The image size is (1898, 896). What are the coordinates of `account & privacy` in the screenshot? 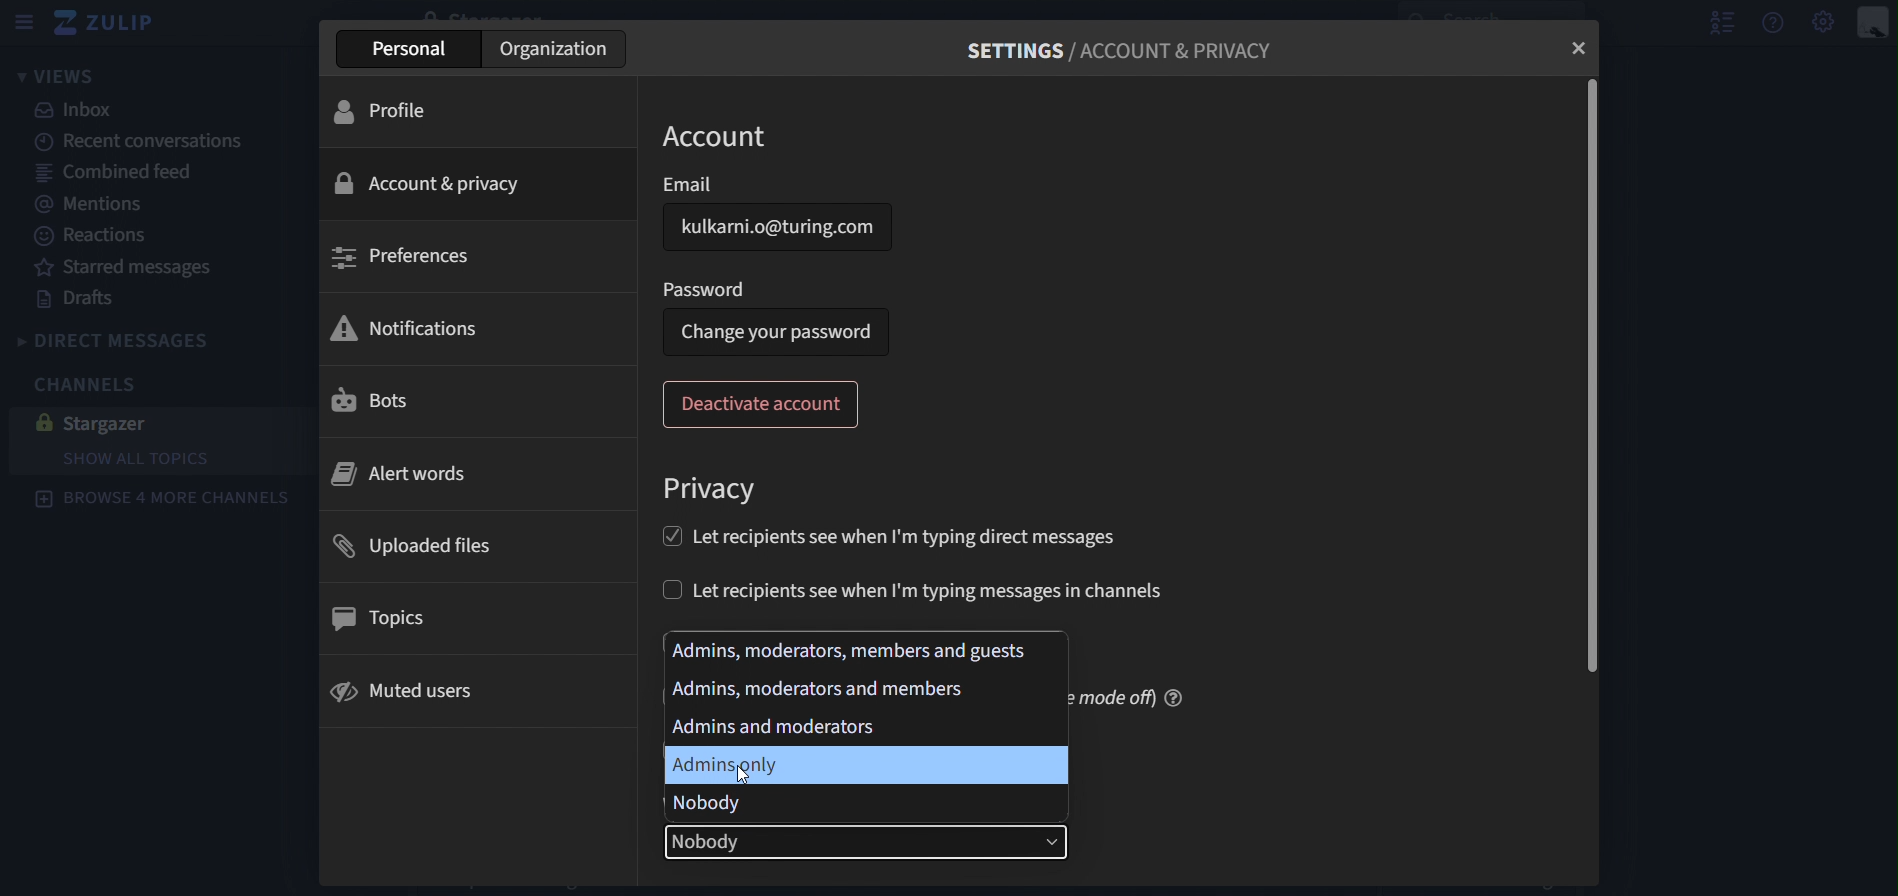 It's located at (435, 180).